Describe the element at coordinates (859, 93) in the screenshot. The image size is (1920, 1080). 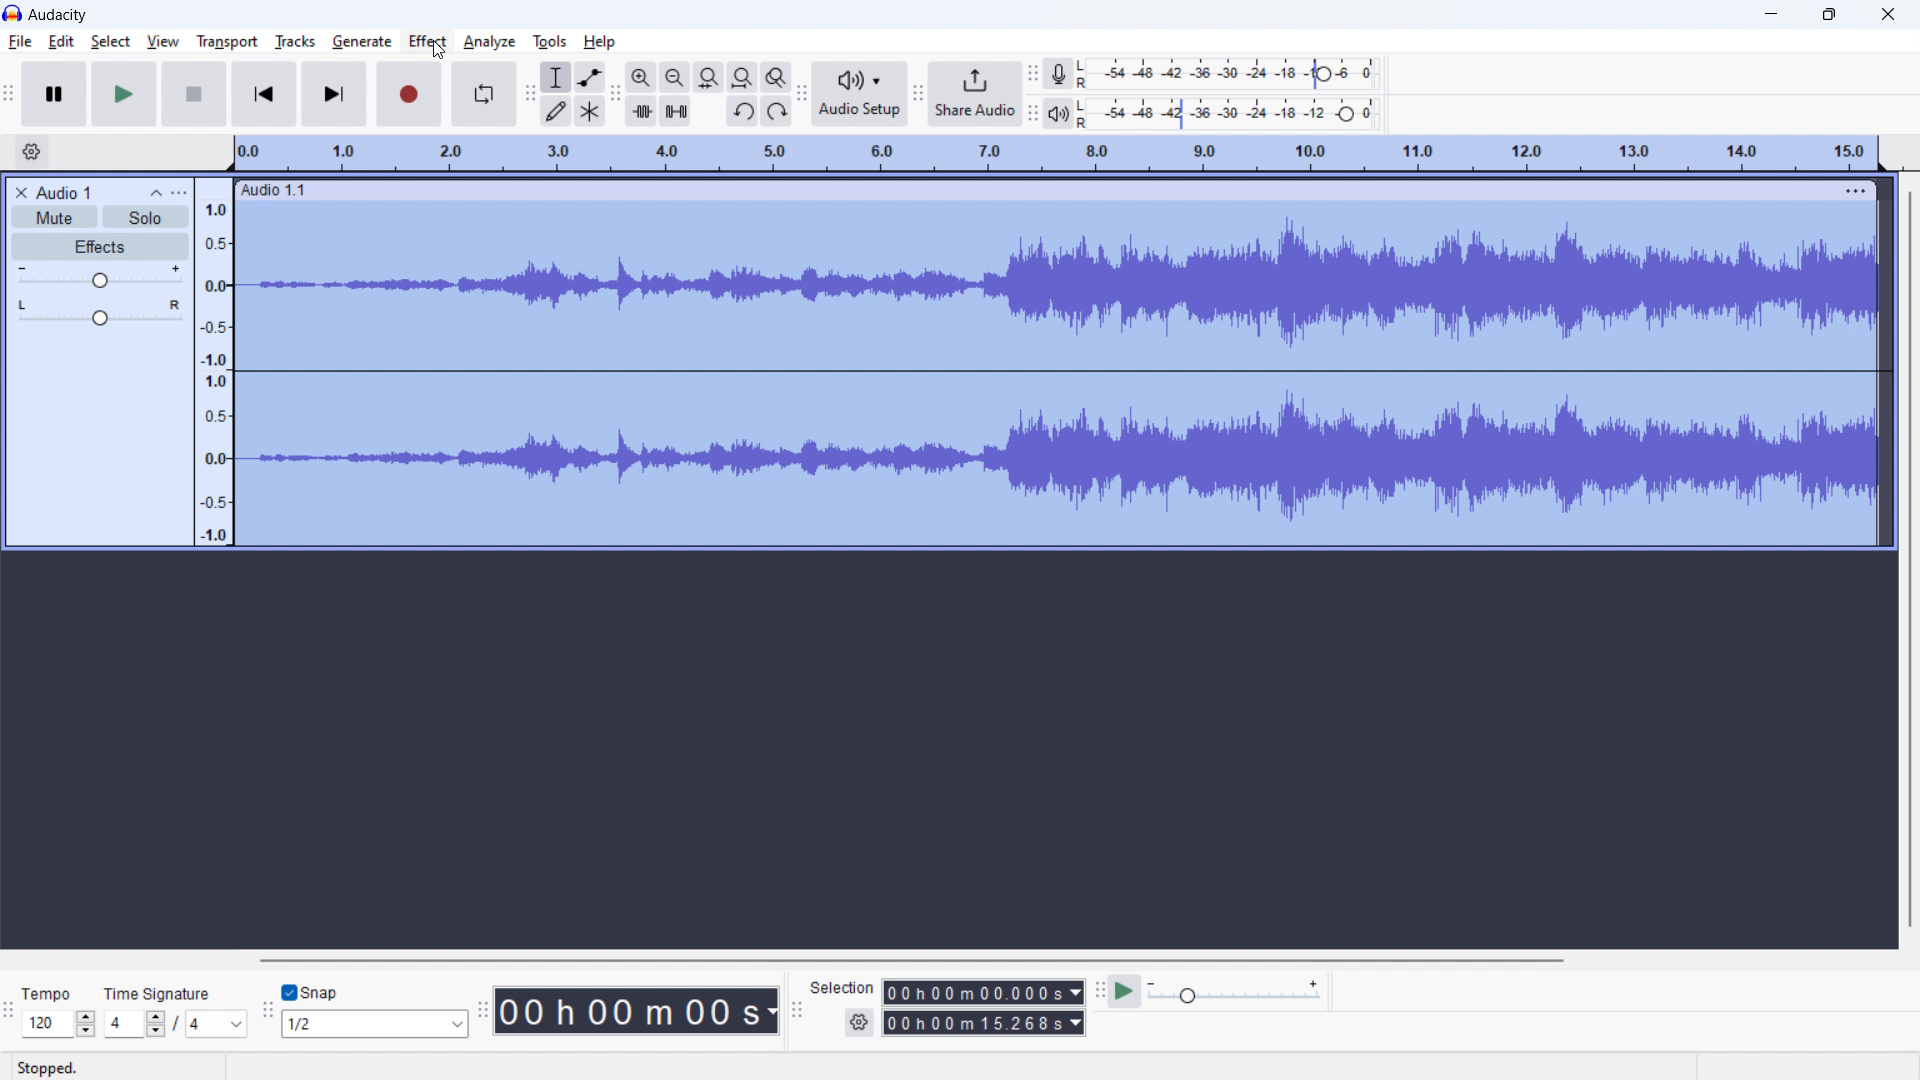
I see `audio setup` at that location.